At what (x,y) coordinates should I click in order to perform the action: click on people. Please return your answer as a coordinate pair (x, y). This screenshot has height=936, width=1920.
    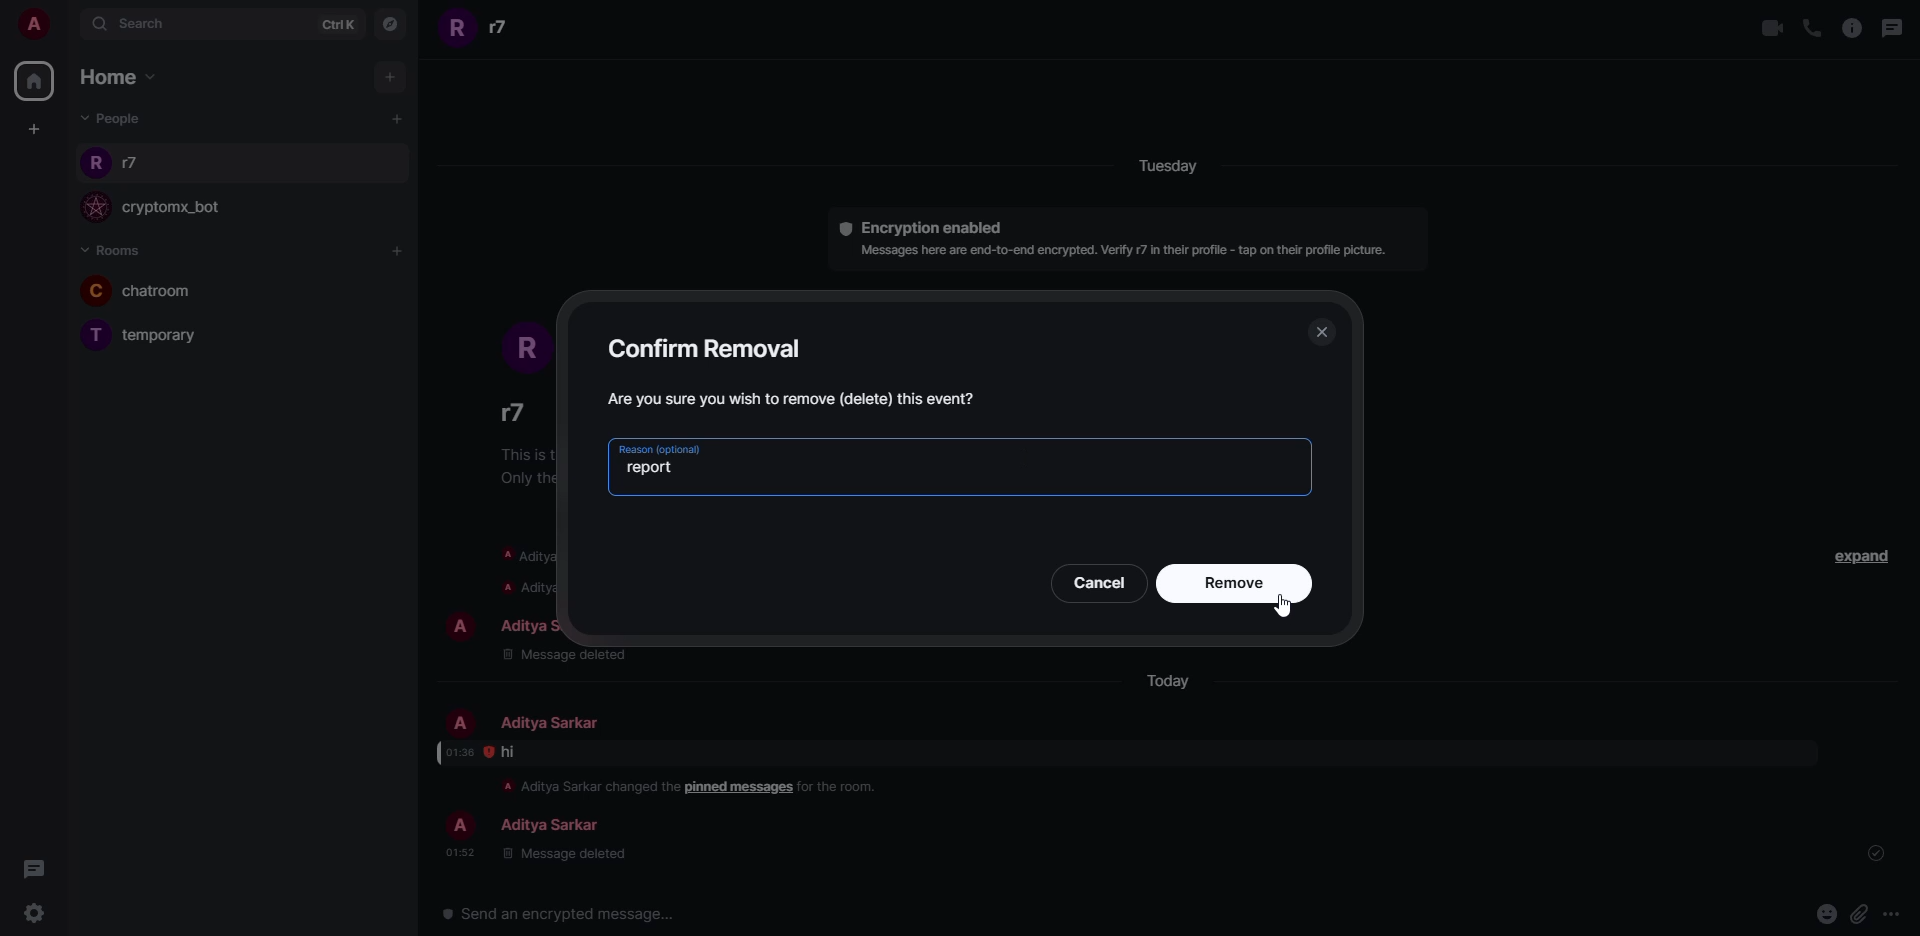
    Looking at the image, I should click on (138, 164).